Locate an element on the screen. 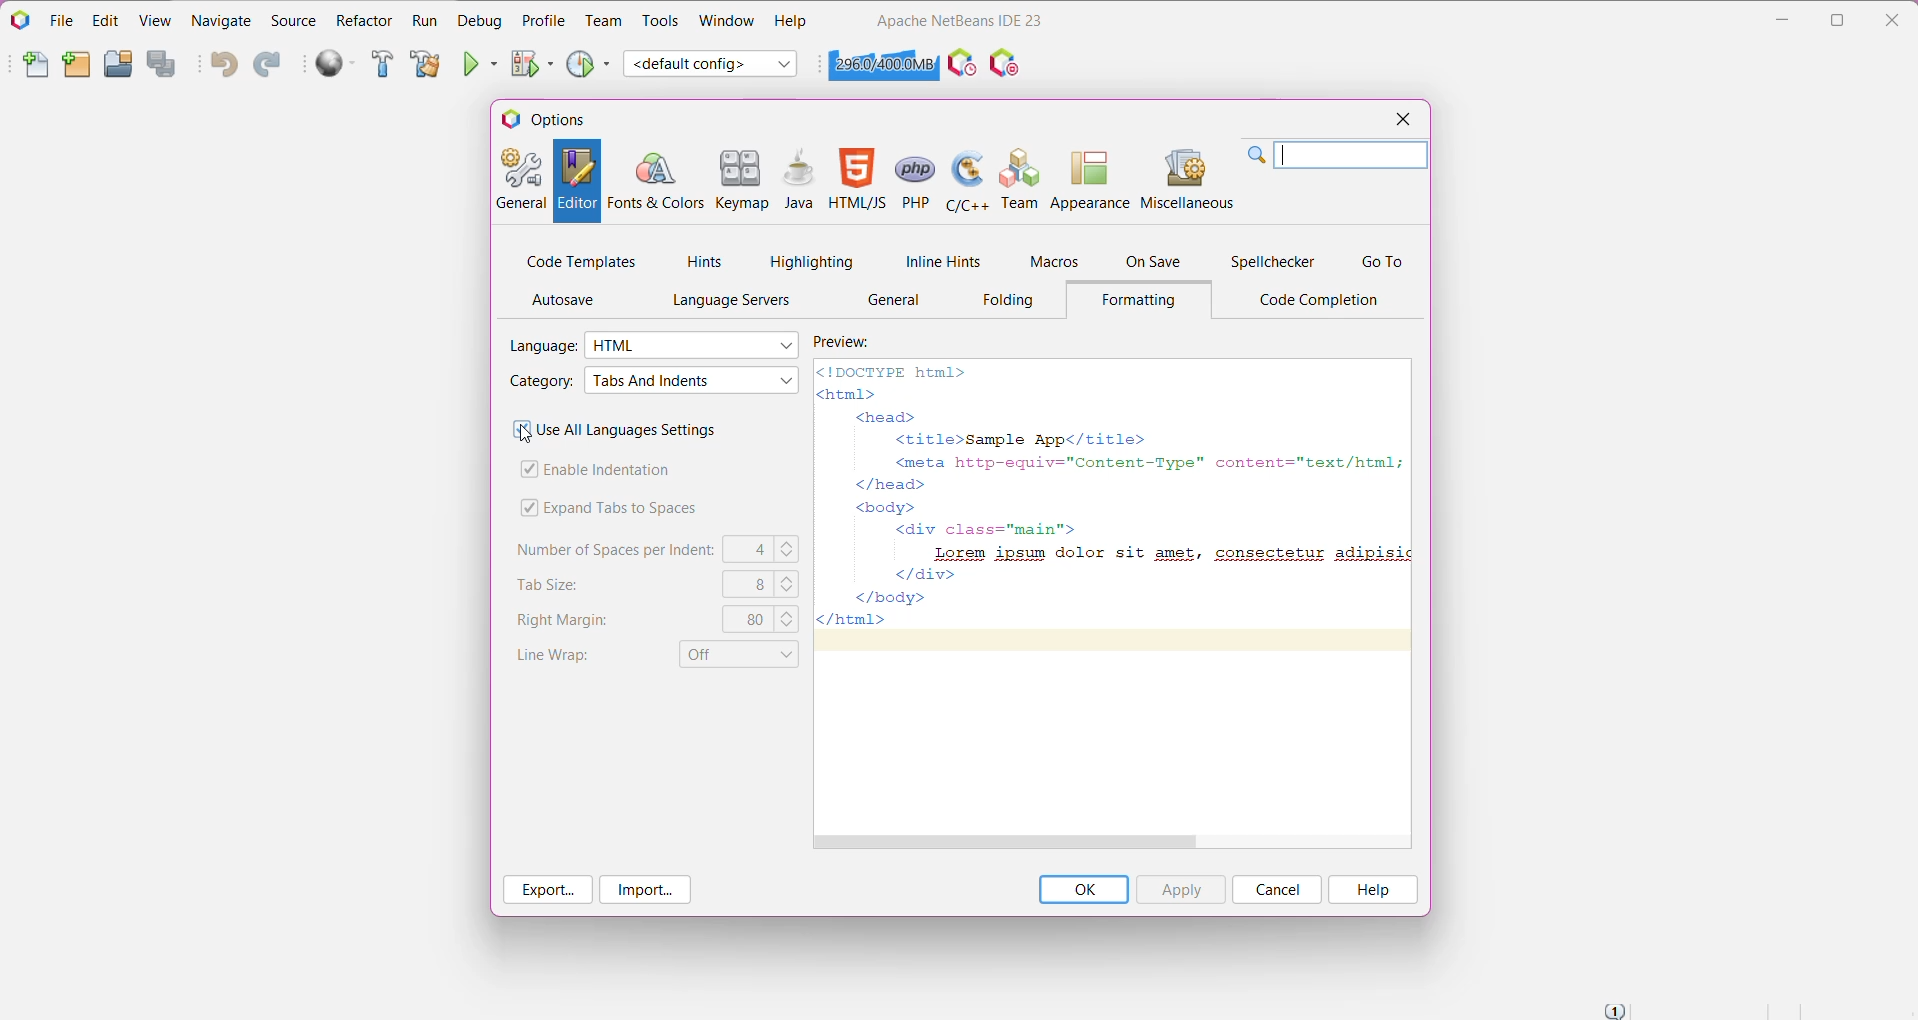  Apply is located at coordinates (1180, 889).